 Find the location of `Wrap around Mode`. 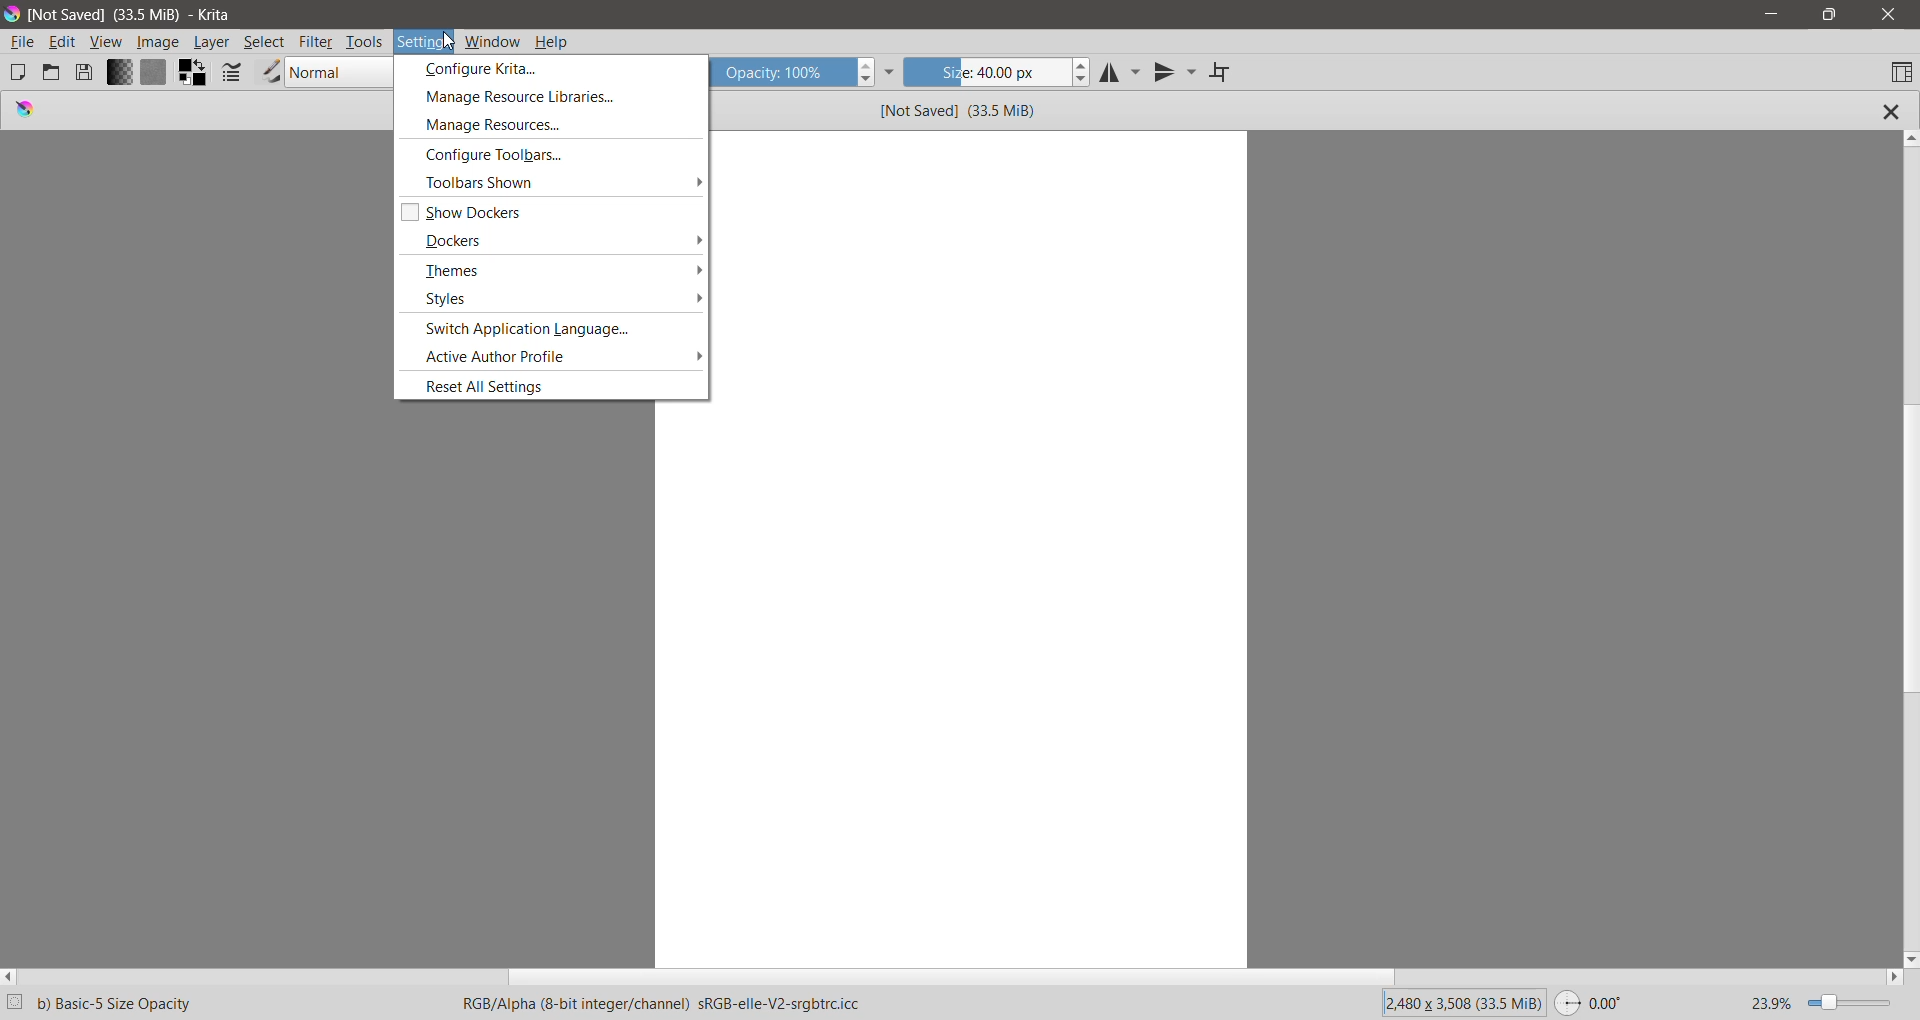

Wrap around Mode is located at coordinates (1223, 72).